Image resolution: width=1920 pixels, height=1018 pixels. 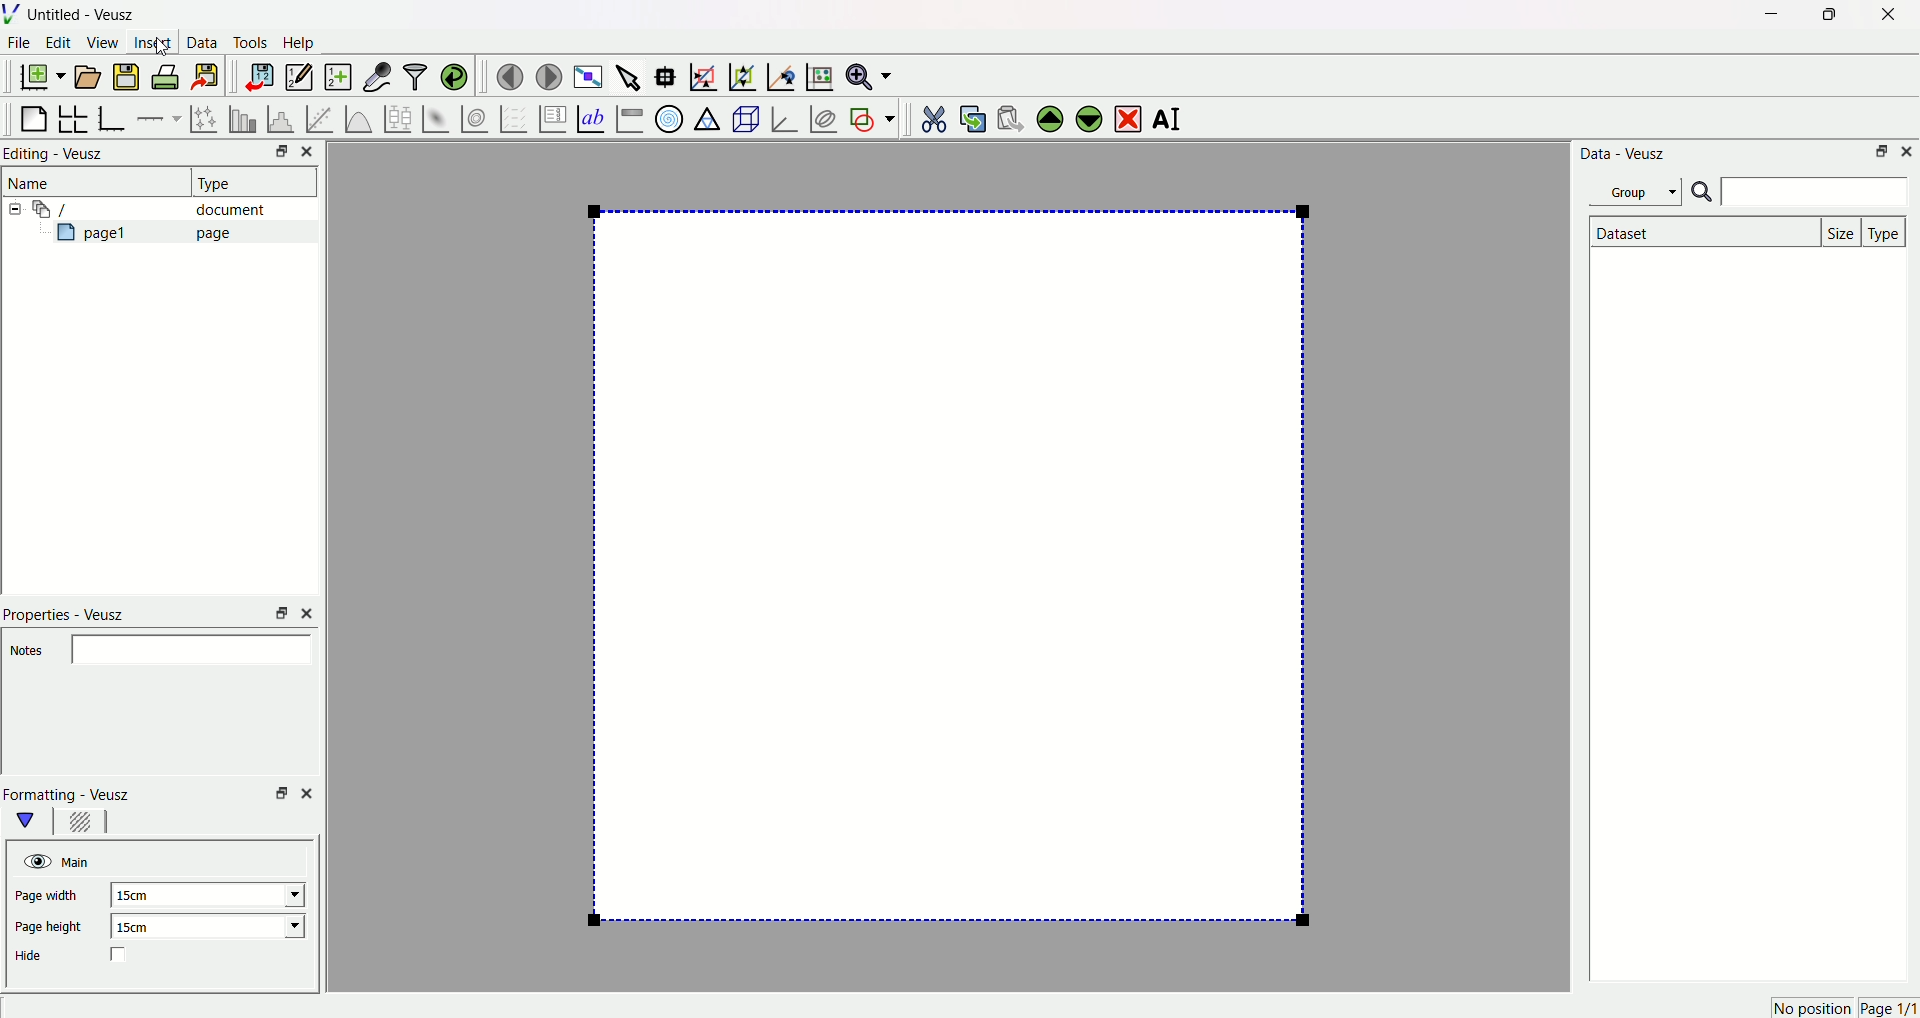 What do you see at coordinates (157, 231) in the screenshot?
I see `pagel1 page` at bounding box center [157, 231].